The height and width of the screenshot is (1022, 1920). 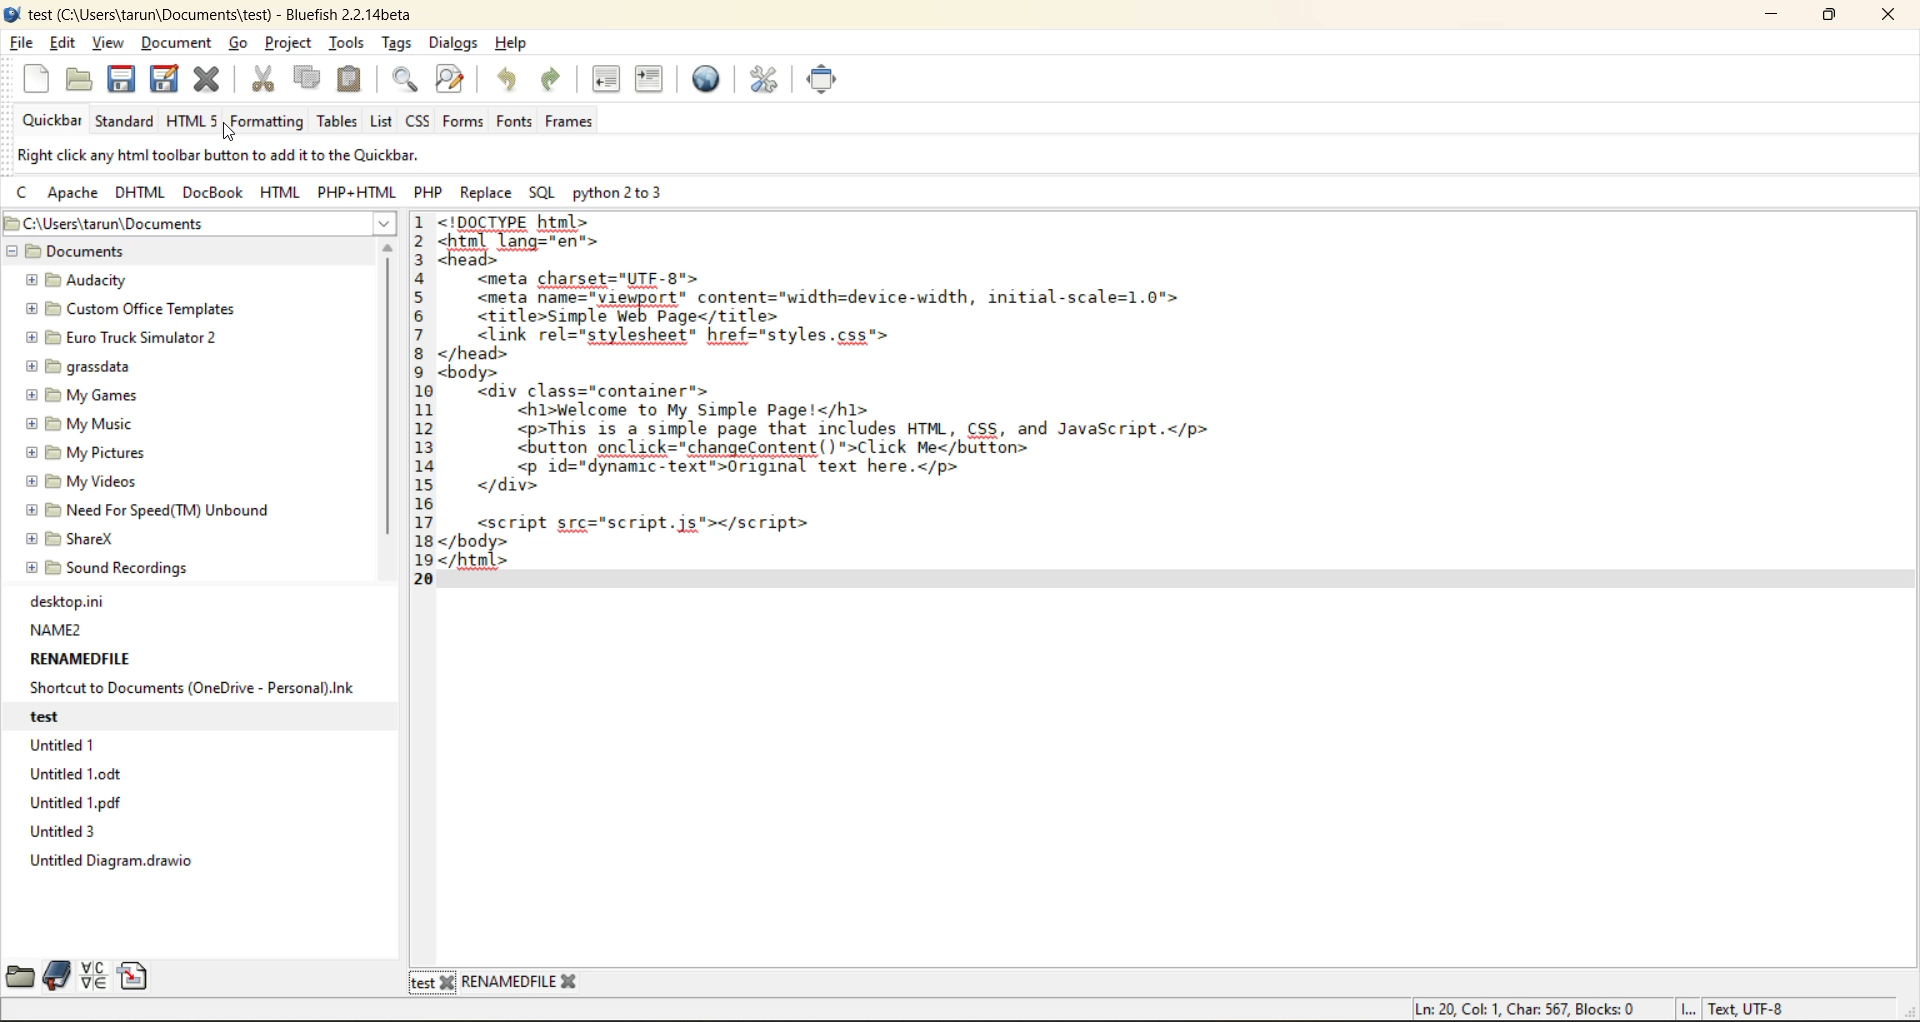 What do you see at coordinates (165, 80) in the screenshot?
I see `save as` at bounding box center [165, 80].